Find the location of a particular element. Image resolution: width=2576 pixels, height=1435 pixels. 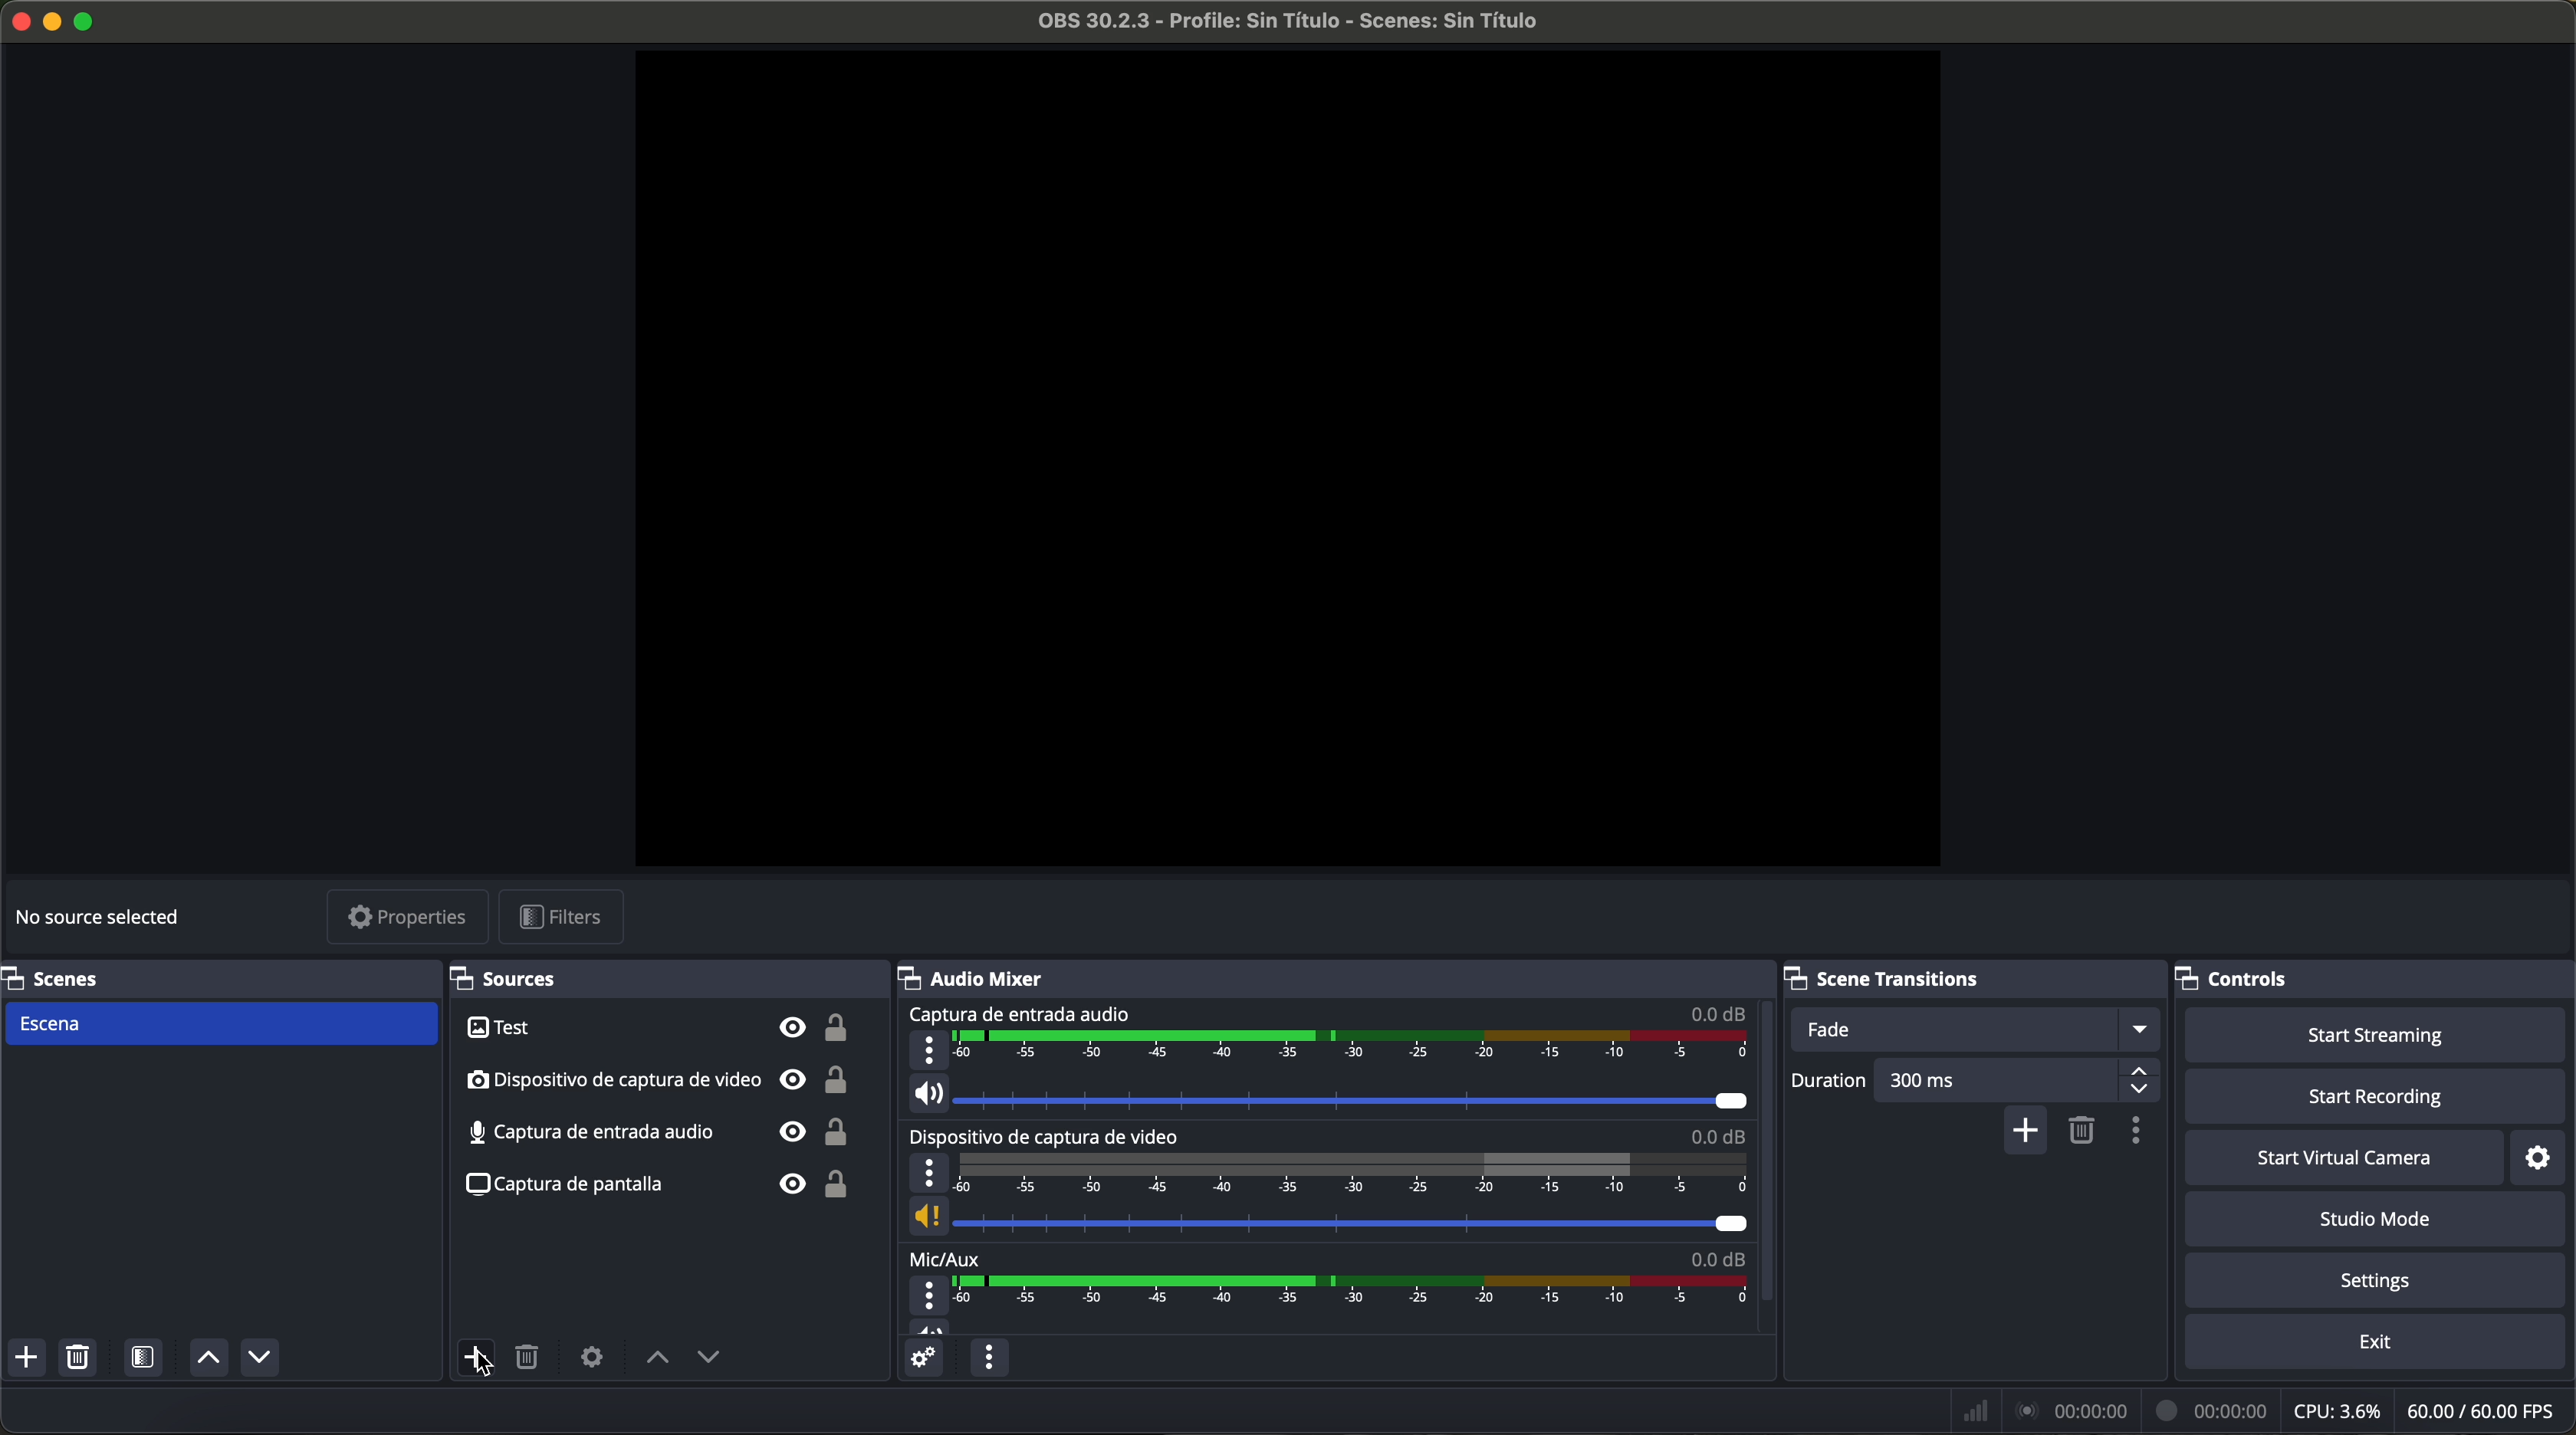

filters is located at coordinates (562, 917).